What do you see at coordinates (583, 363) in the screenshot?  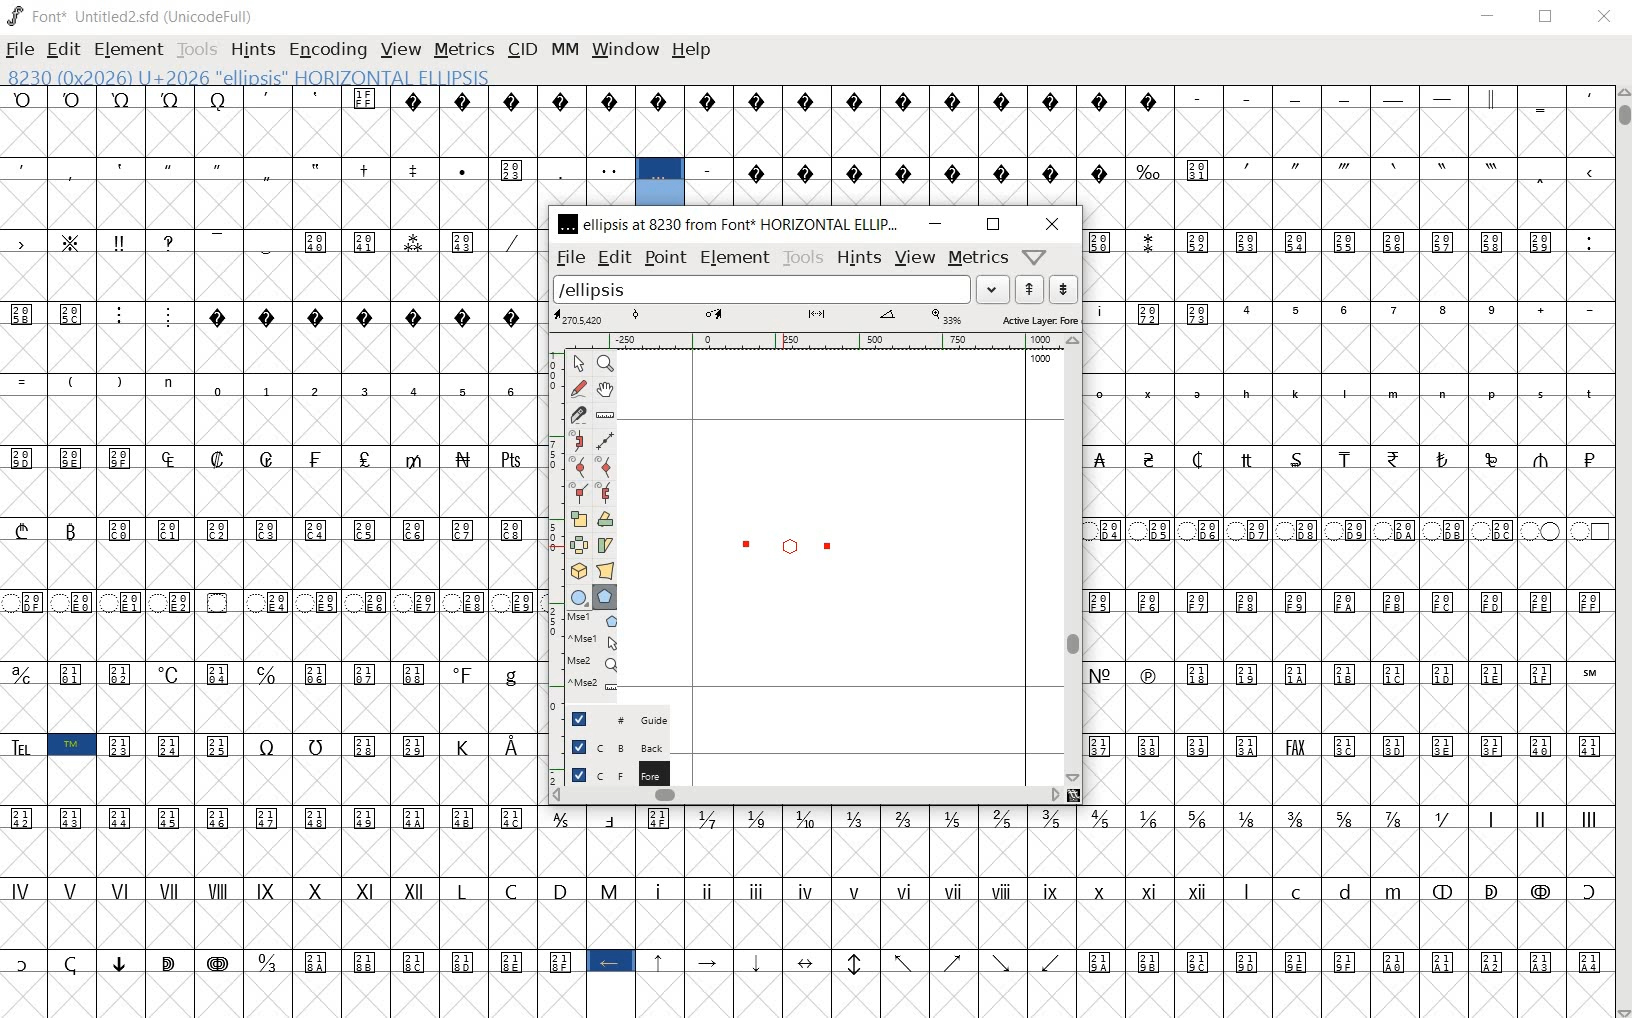 I see `POINTER` at bounding box center [583, 363].